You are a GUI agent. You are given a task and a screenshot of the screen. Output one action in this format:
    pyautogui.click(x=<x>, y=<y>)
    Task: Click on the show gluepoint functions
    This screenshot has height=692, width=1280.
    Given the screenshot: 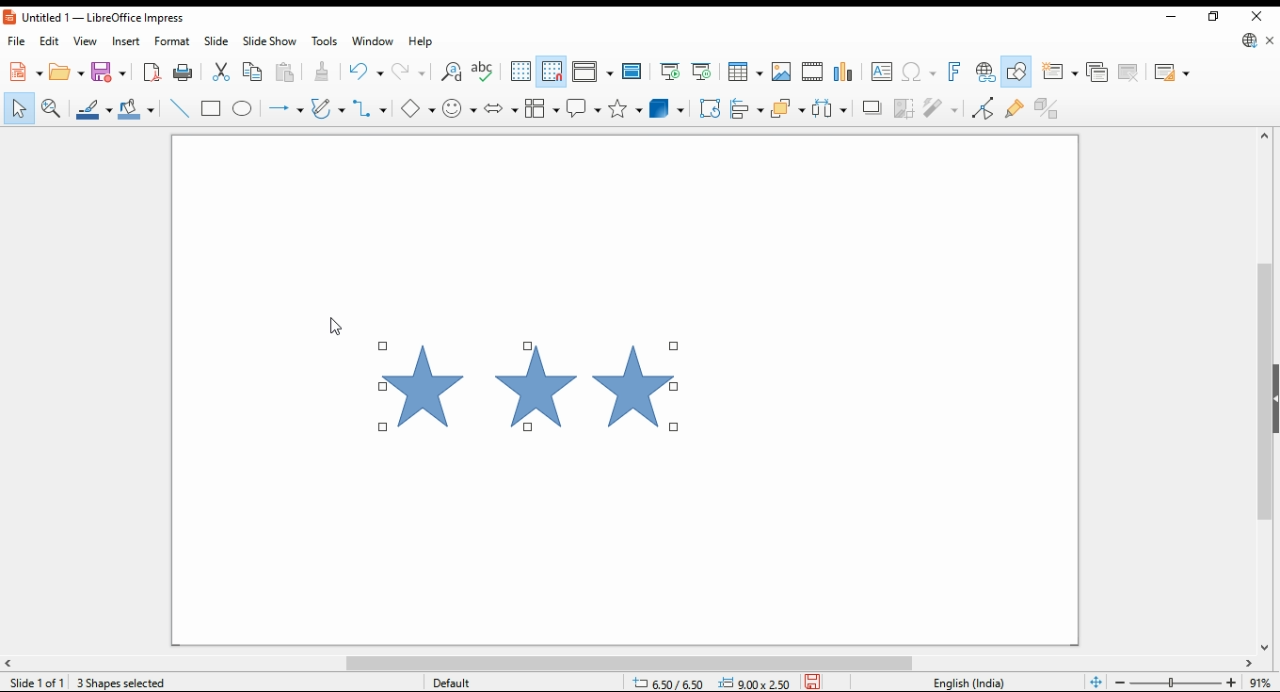 What is the action you would take?
    pyautogui.click(x=1016, y=107)
    